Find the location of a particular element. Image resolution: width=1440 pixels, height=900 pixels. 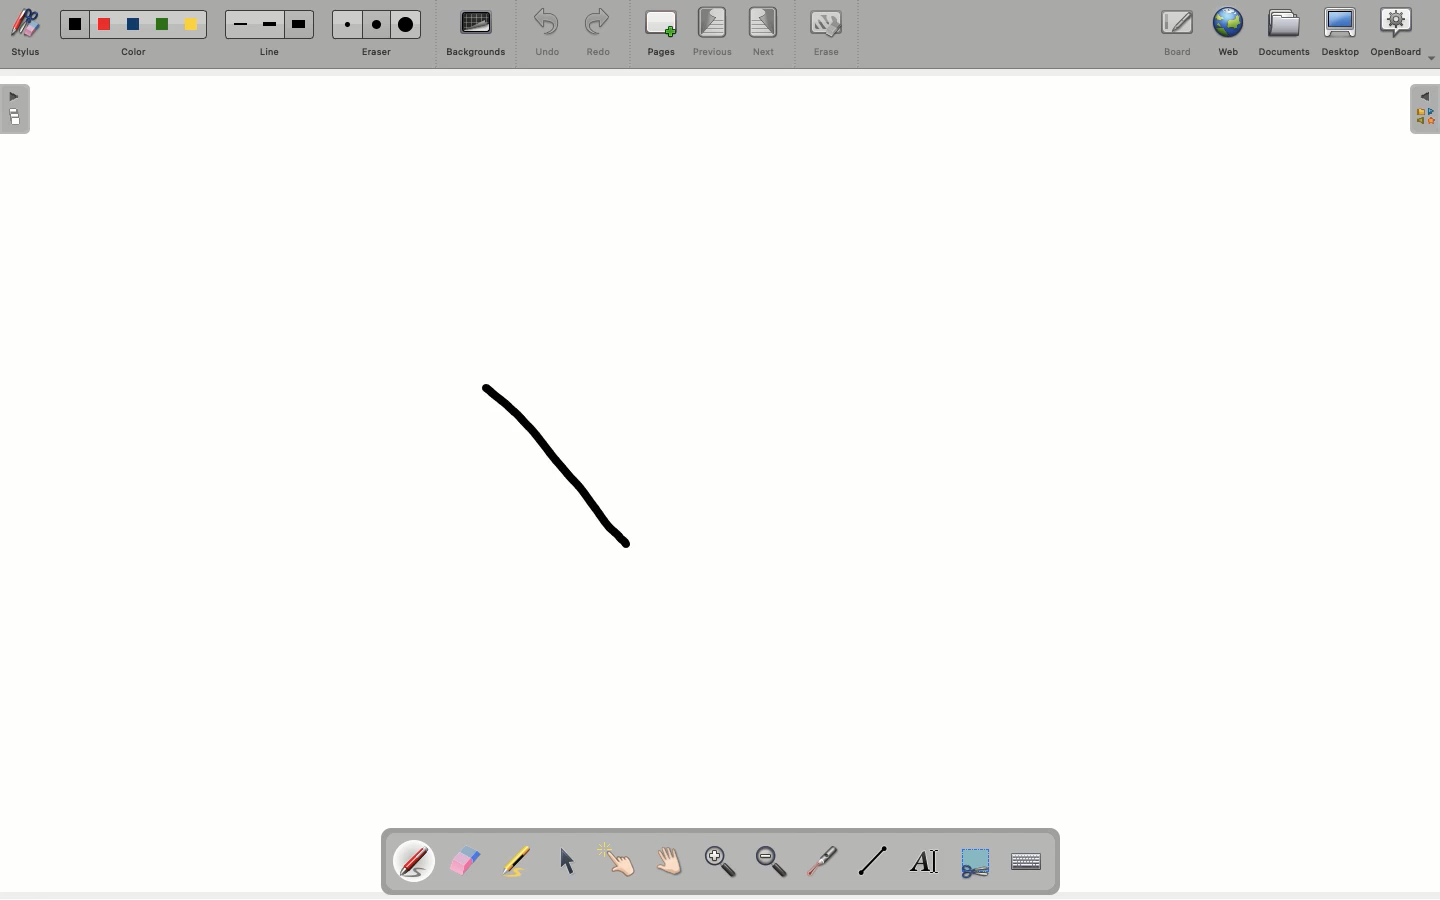

Grab is located at coordinates (667, 862).